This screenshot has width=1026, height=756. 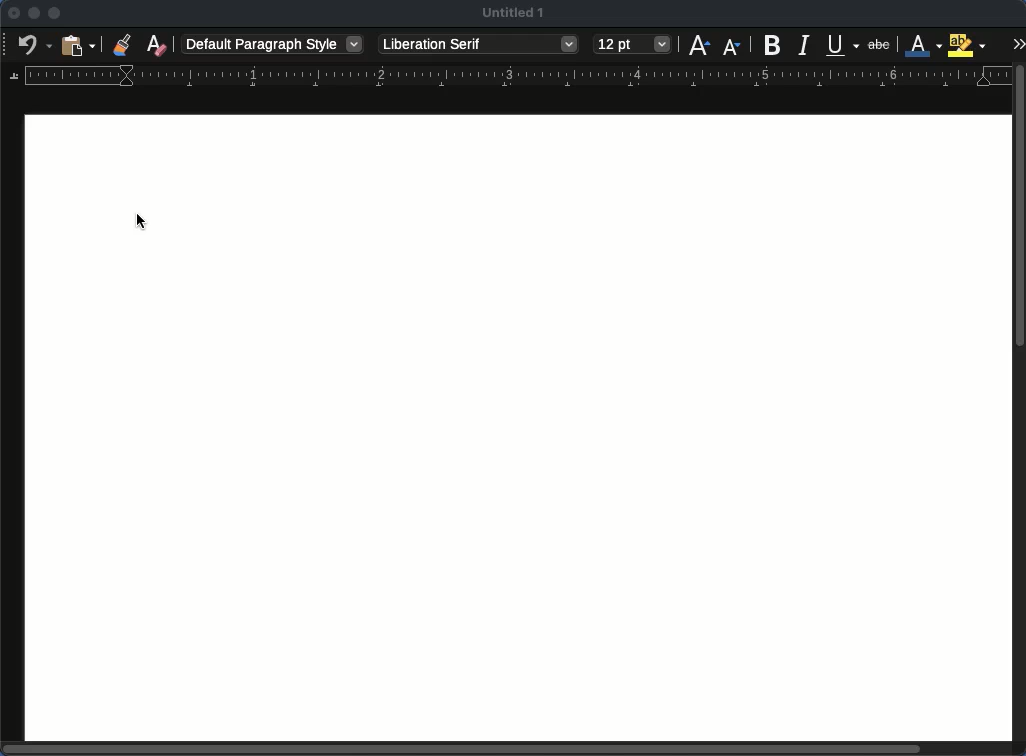 I want to click on increase, so click(x=700, y=45).